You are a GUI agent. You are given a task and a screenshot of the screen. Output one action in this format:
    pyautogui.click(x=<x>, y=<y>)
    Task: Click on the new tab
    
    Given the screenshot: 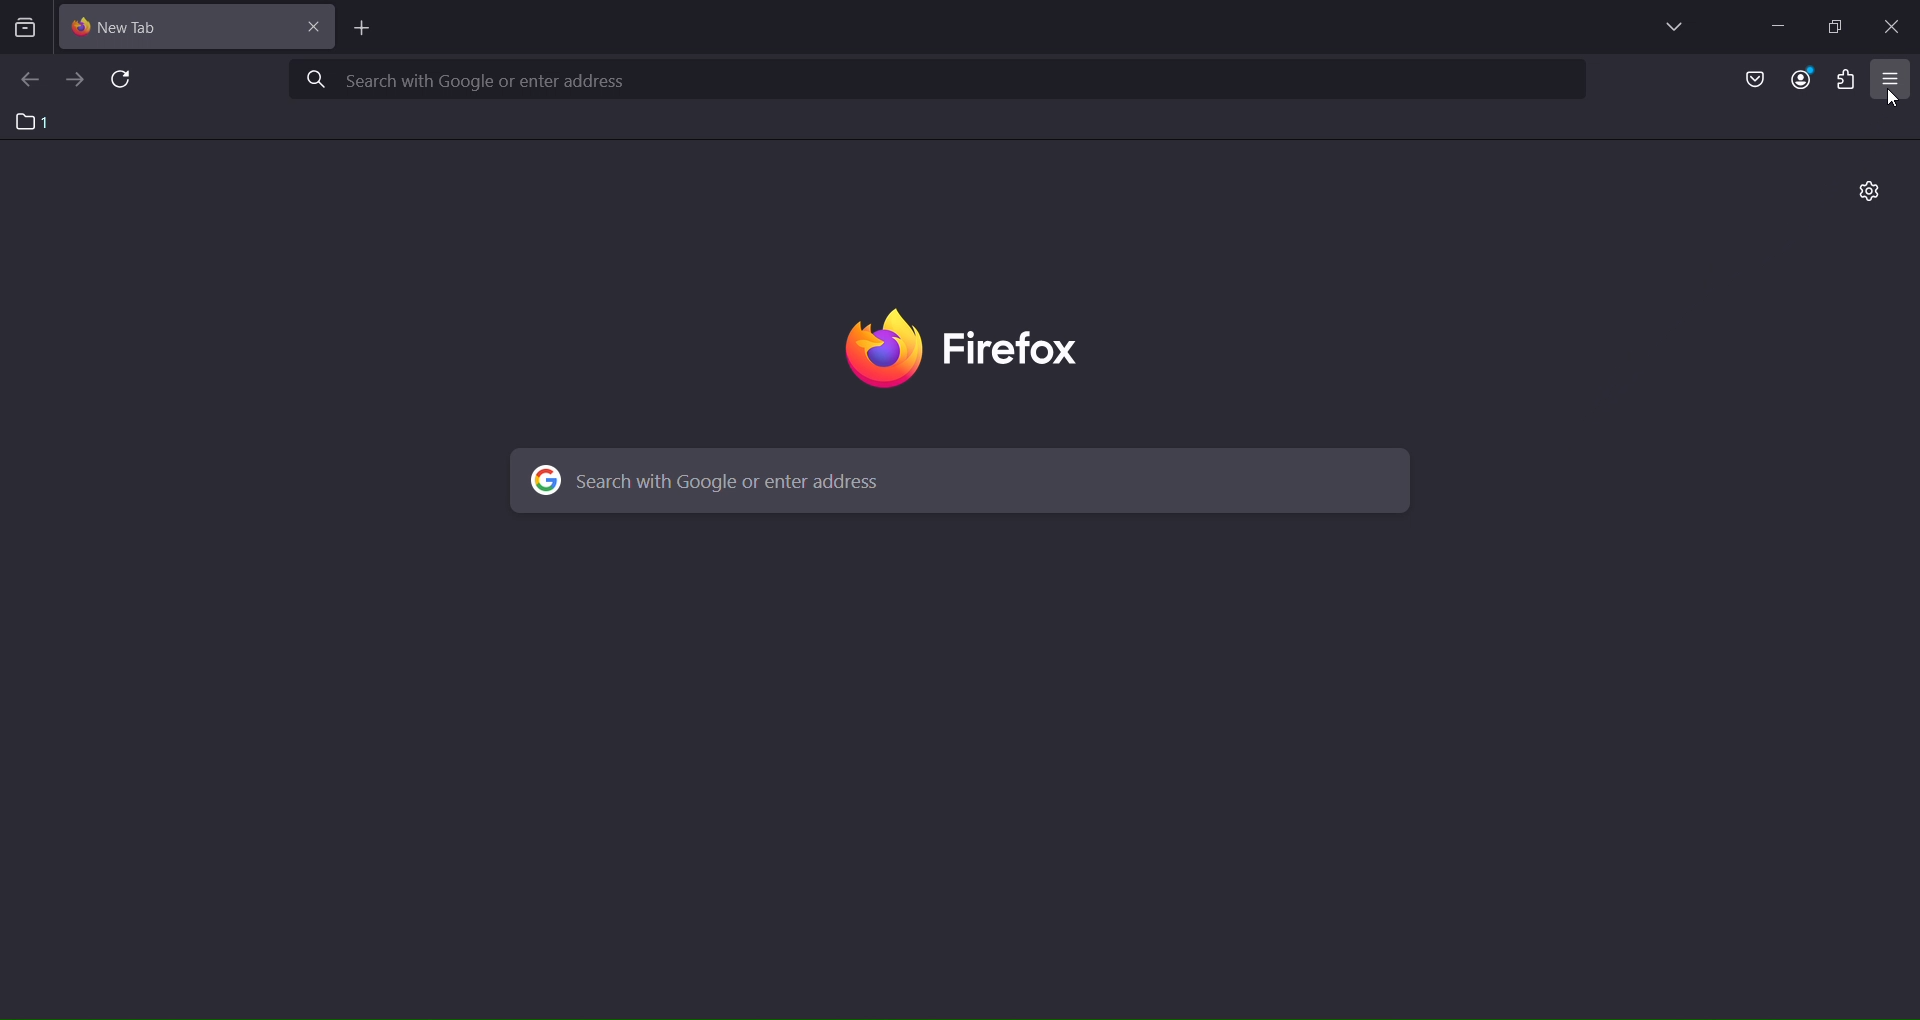 What is the action you would take?
    pyautogui.click(x=364, y=29)
    